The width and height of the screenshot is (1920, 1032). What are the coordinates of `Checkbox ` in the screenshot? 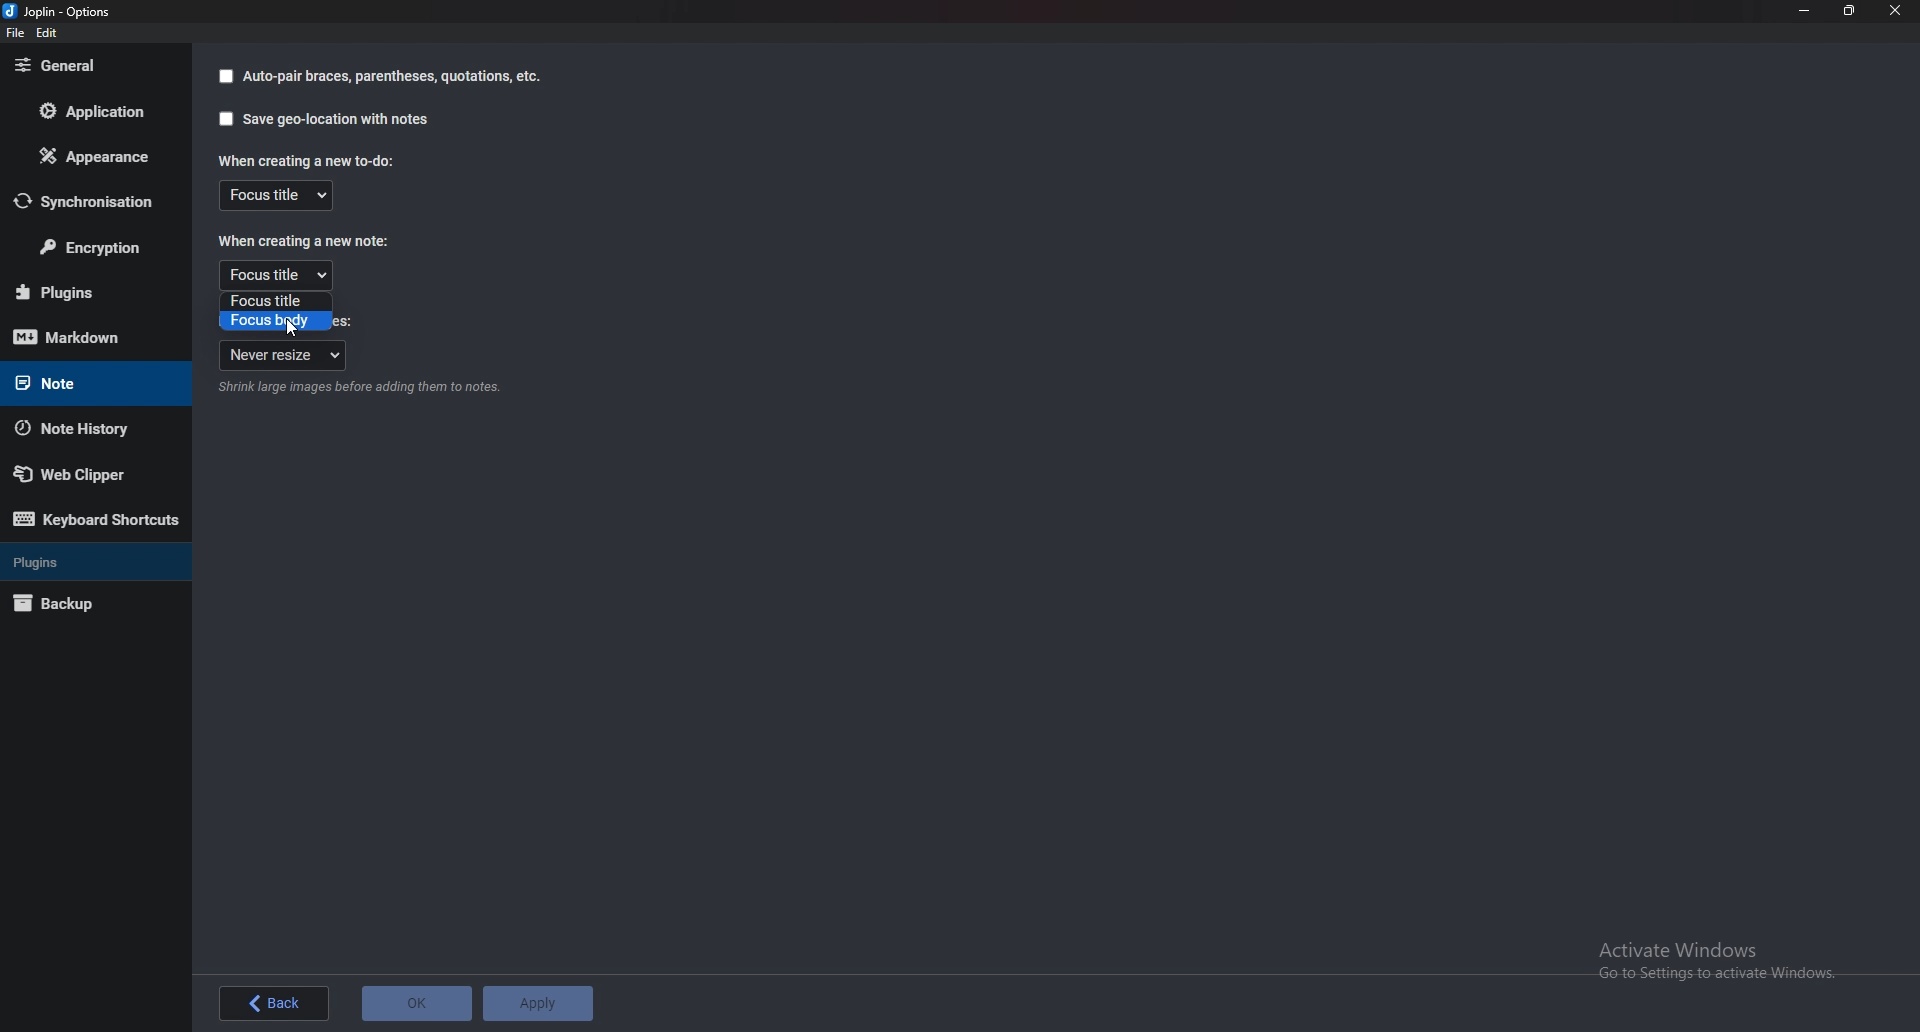 It's located at (225, 77).